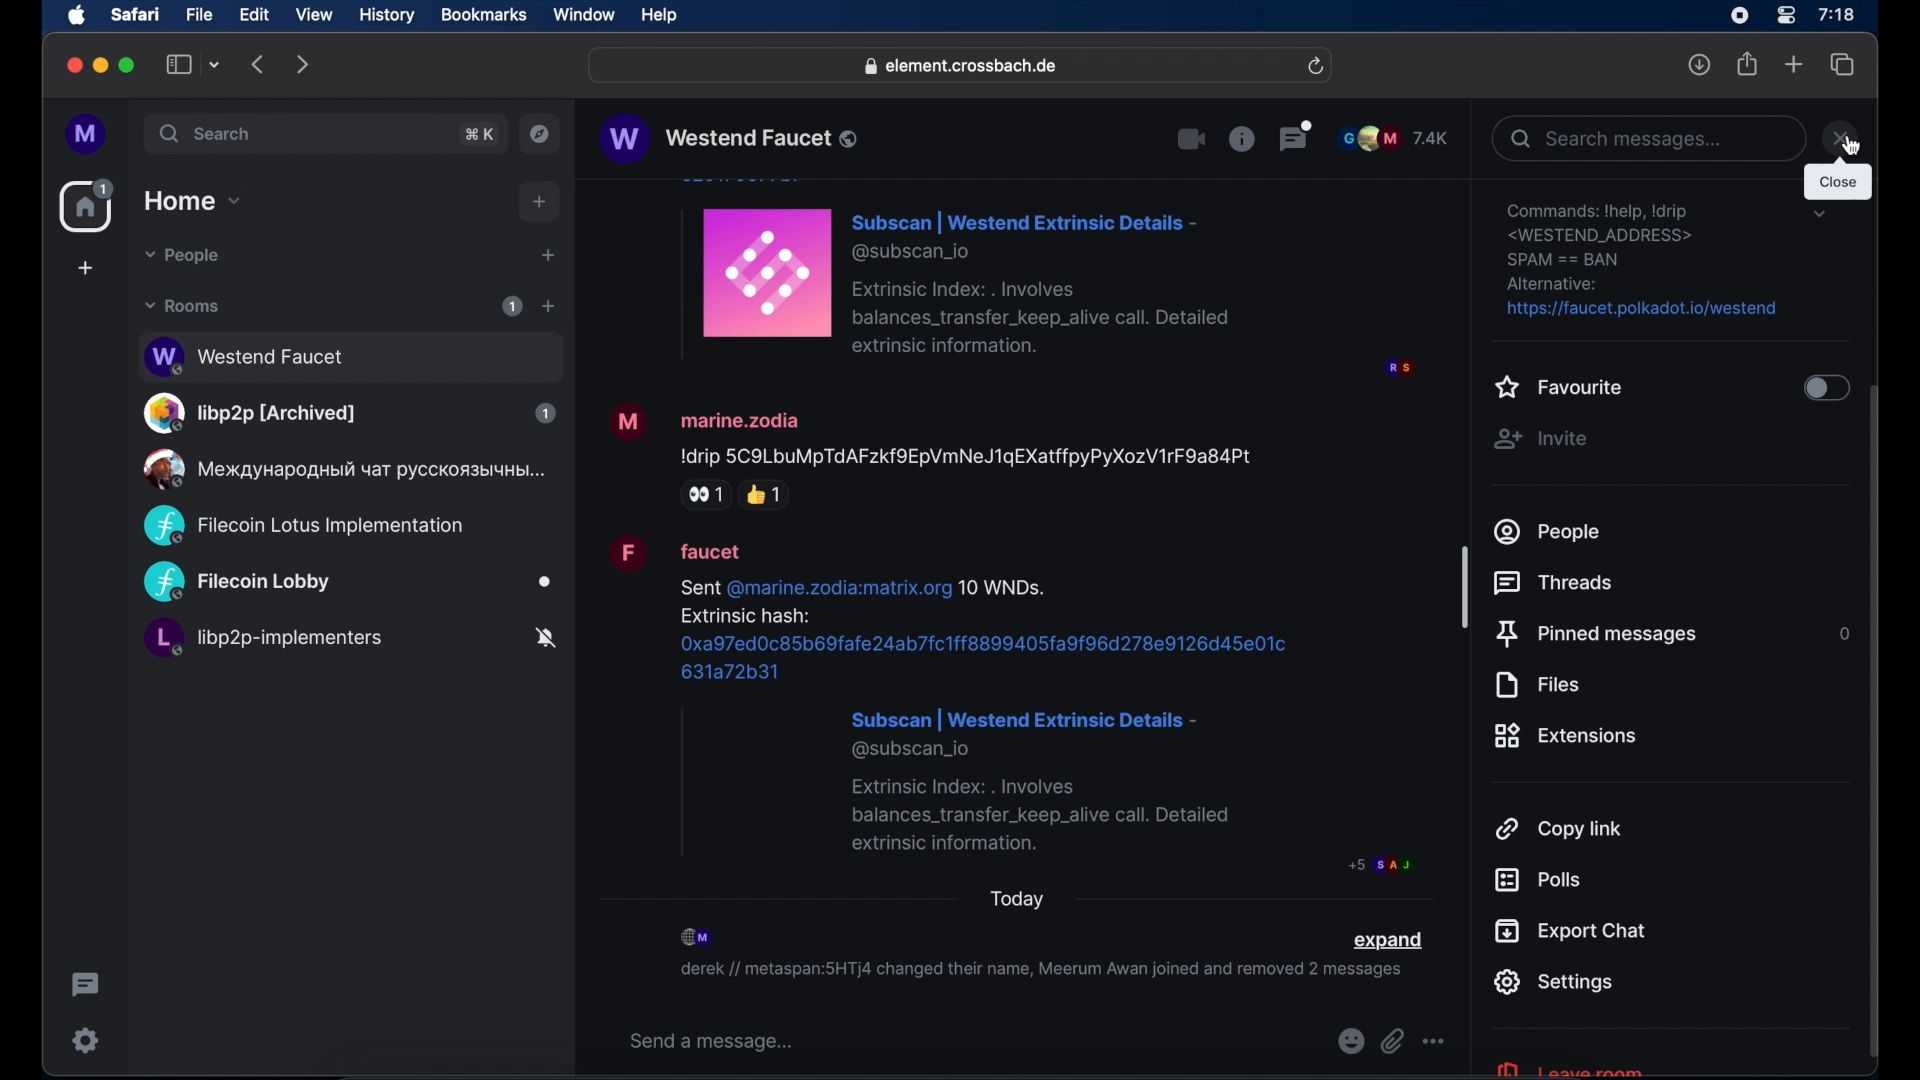  Describe the element at coordinates (483, 15) in the screenshot. I see `bookmarks` at that location.